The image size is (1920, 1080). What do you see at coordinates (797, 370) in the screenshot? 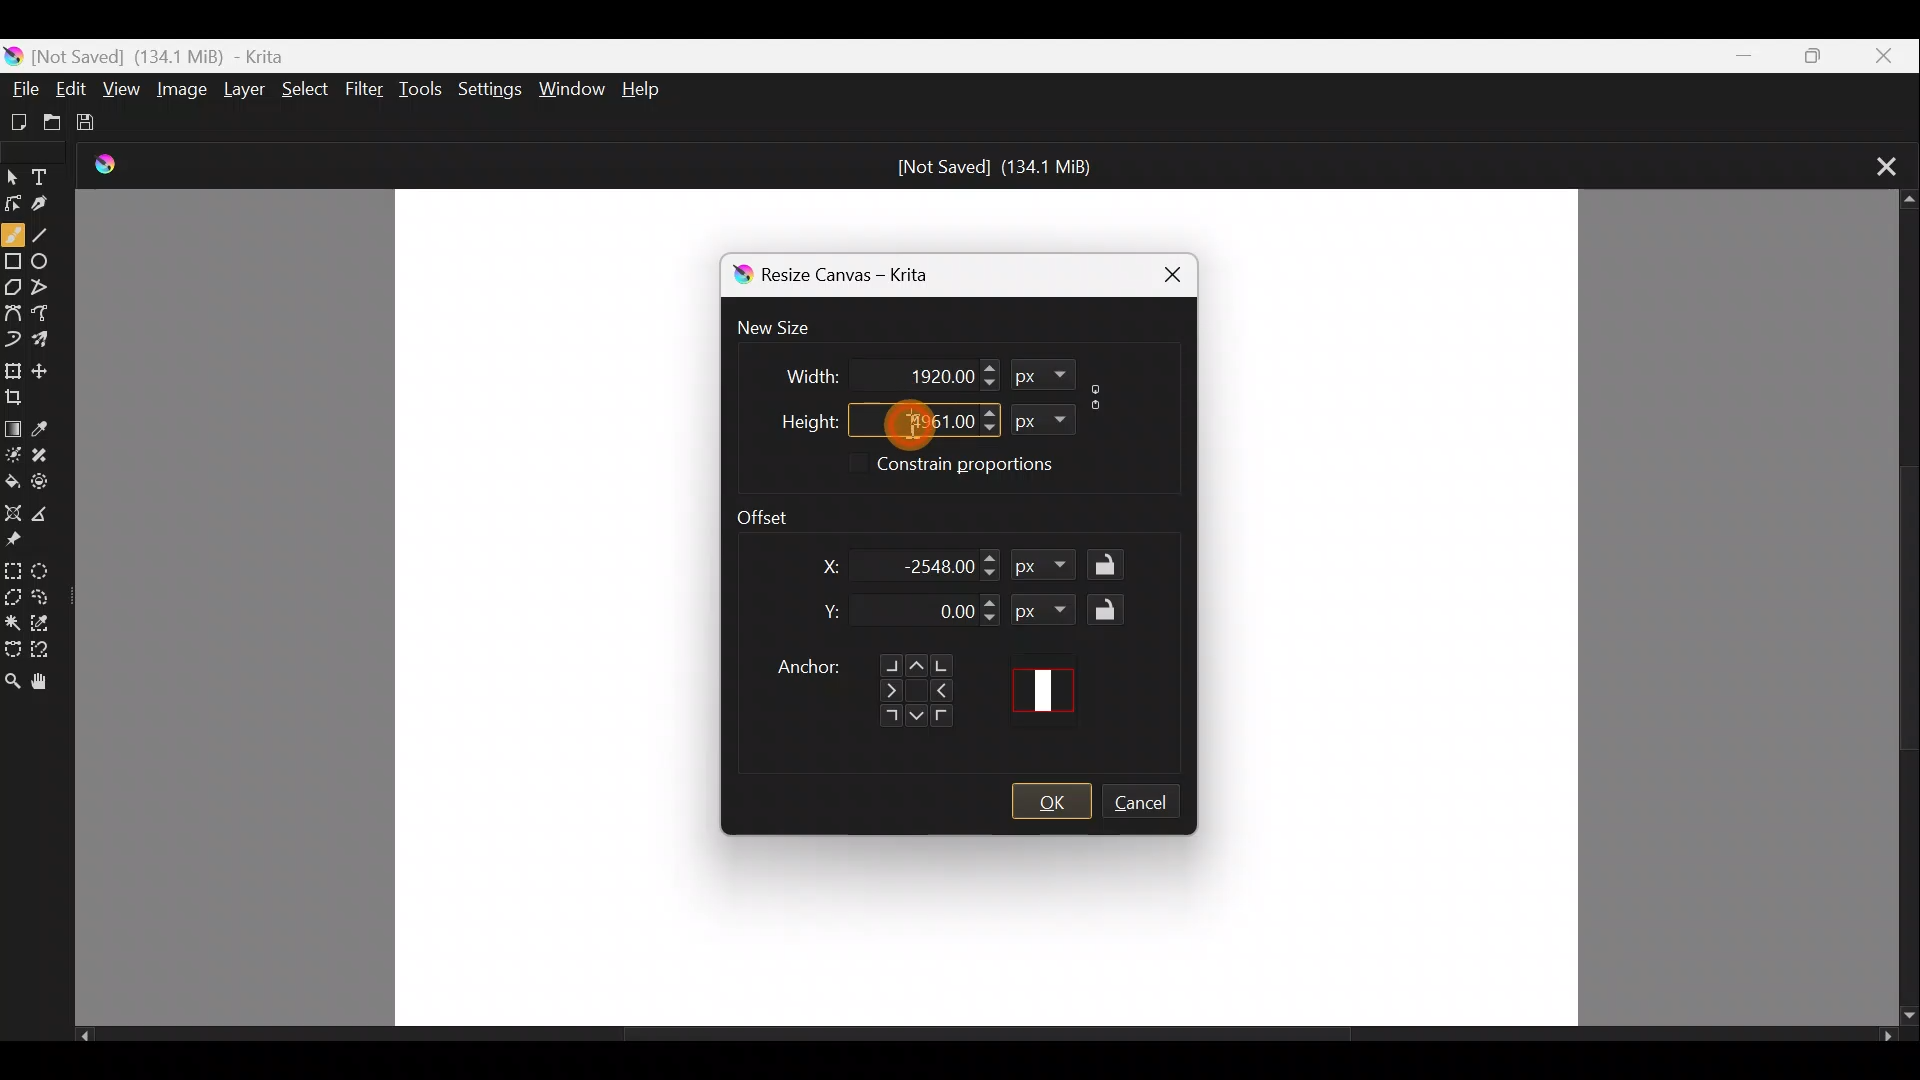
I see `Width` at bounding box center [797, 370].